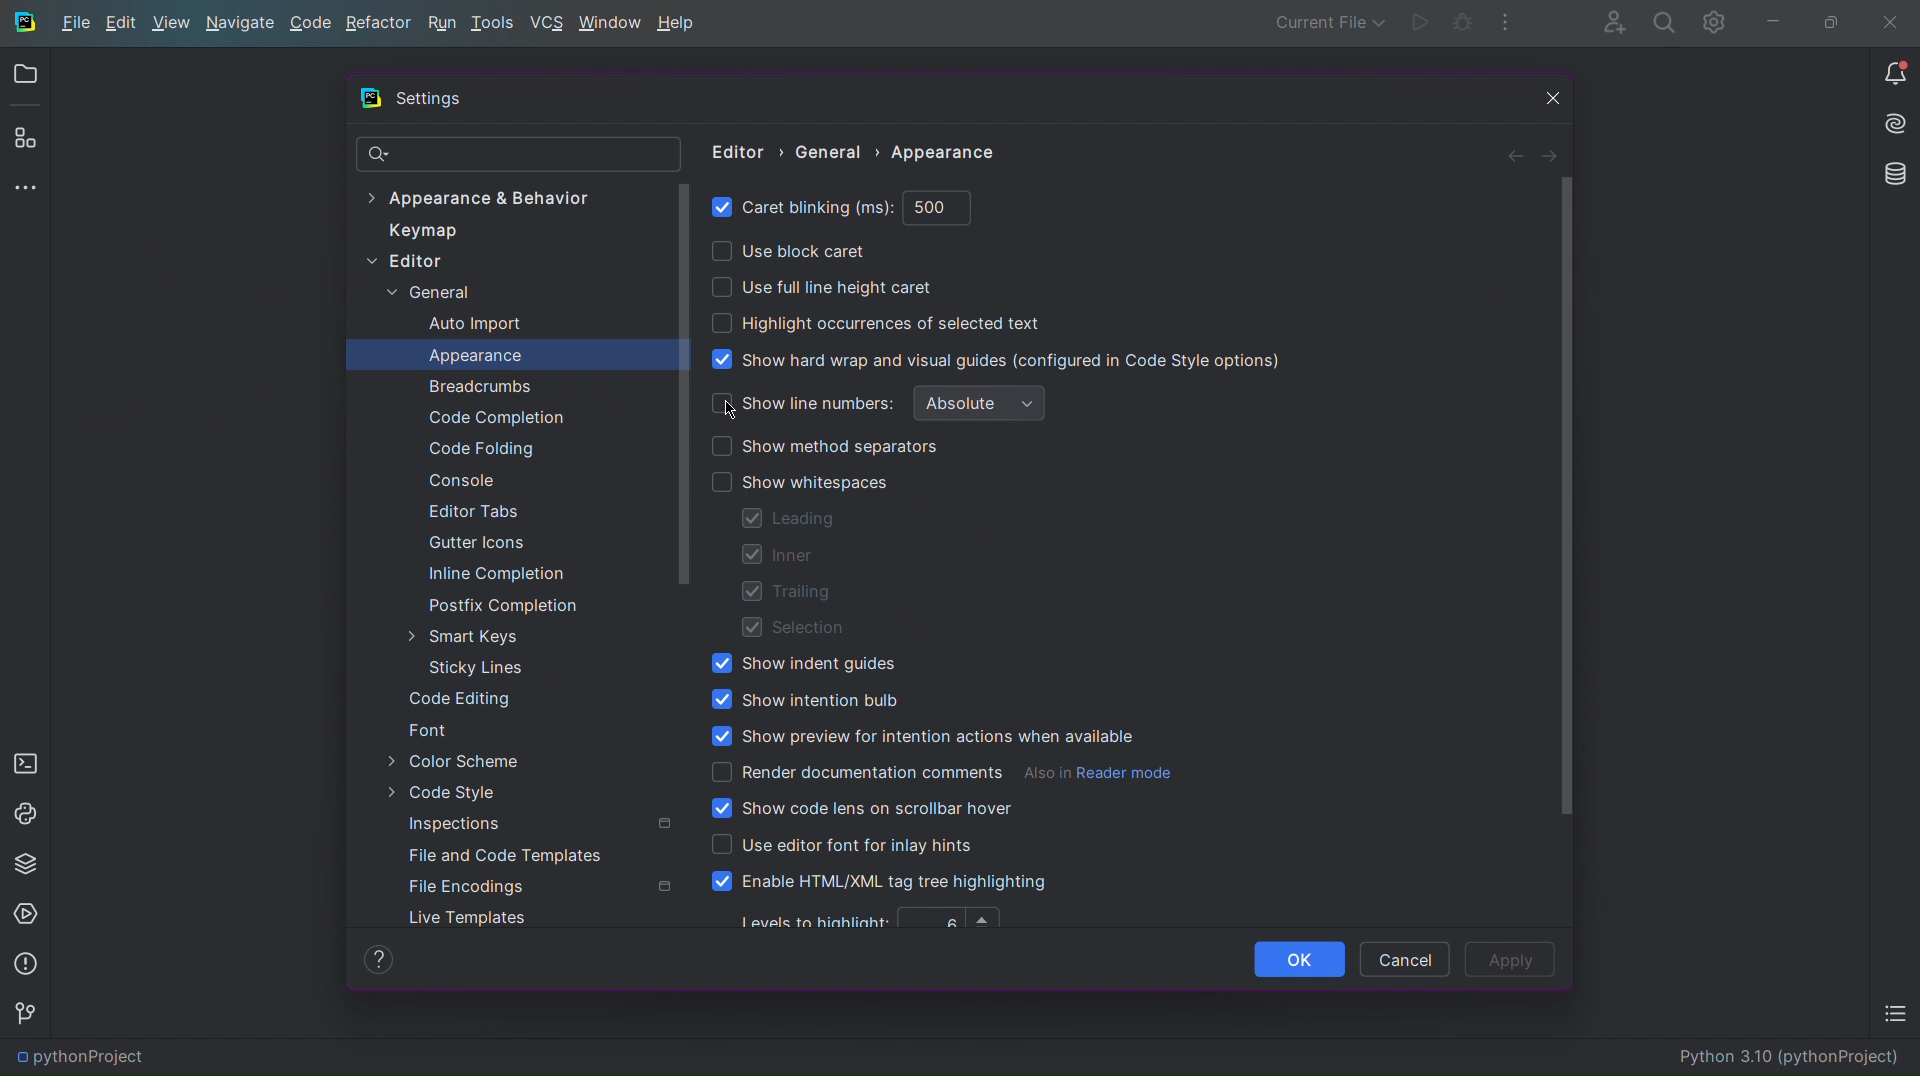  Describe the element at coordinates (470, 888) in the screenshot. I see `File Encodings` at that location.